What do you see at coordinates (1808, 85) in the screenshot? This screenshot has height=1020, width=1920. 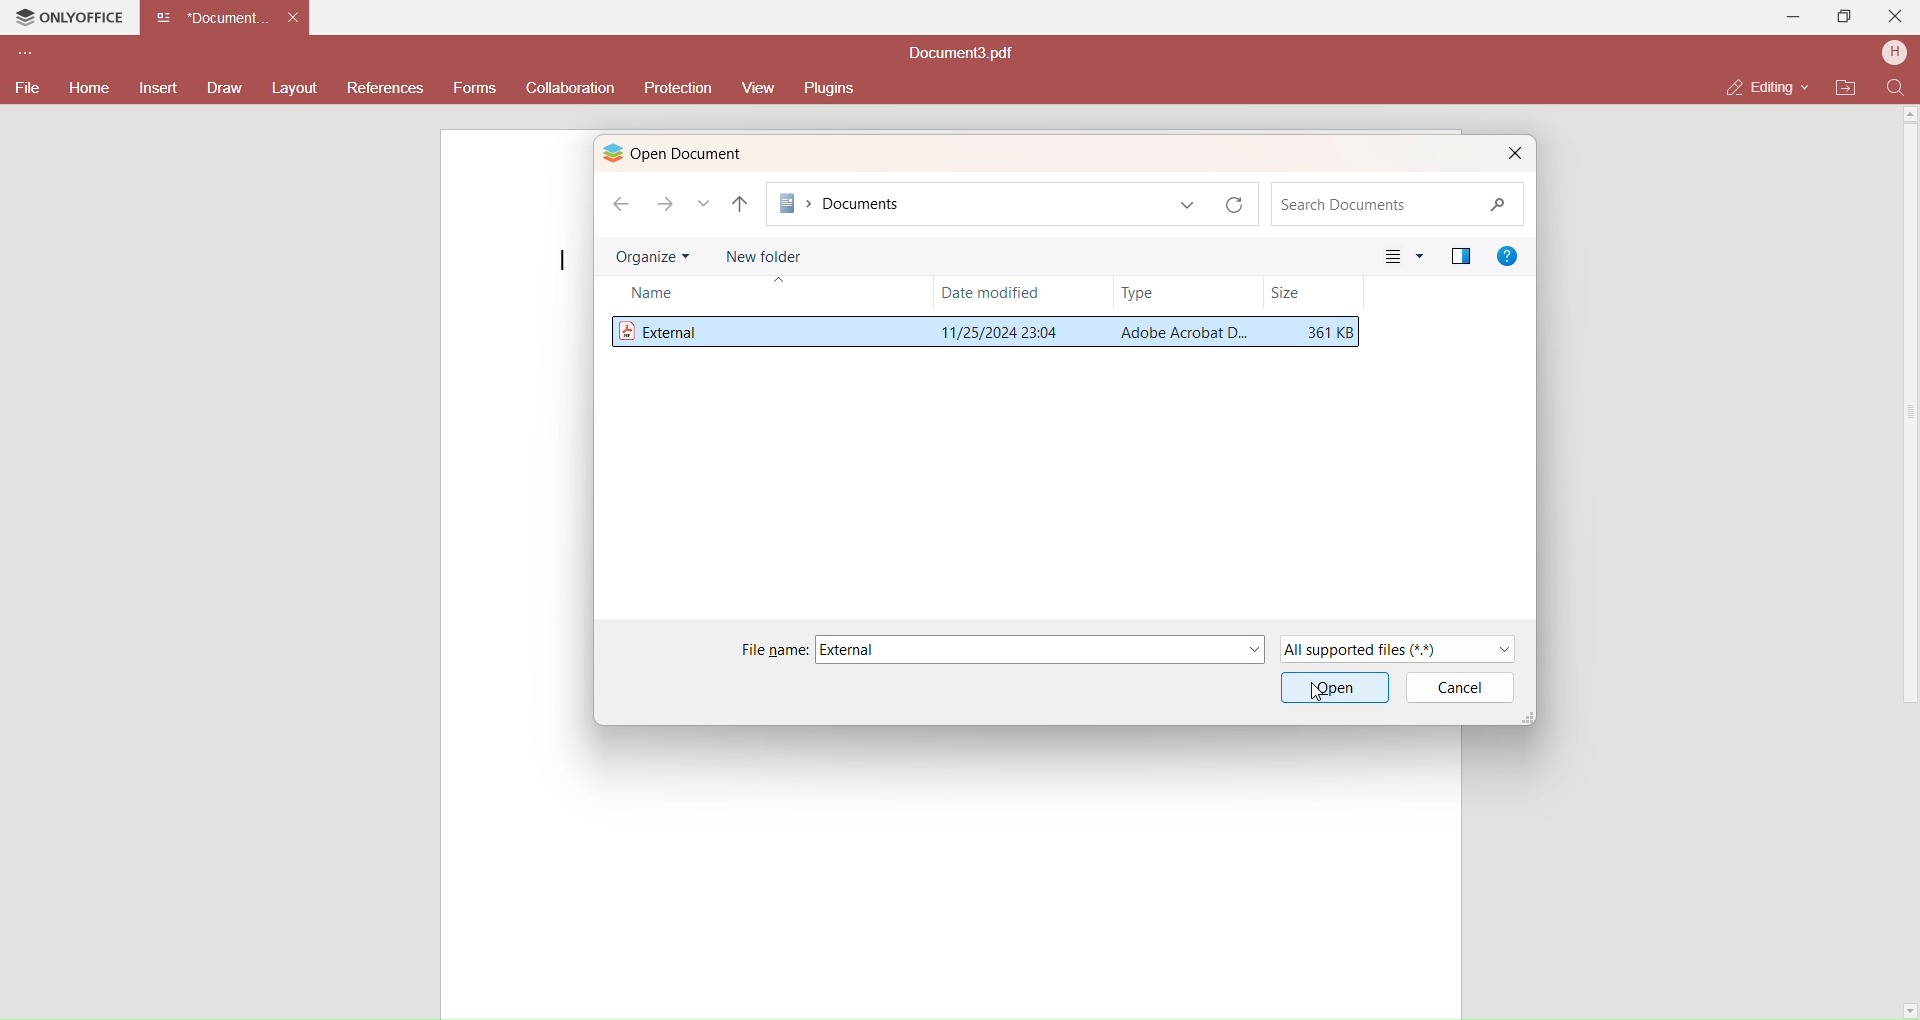 I see `Drop Down` at bounding box center [1808, 85].